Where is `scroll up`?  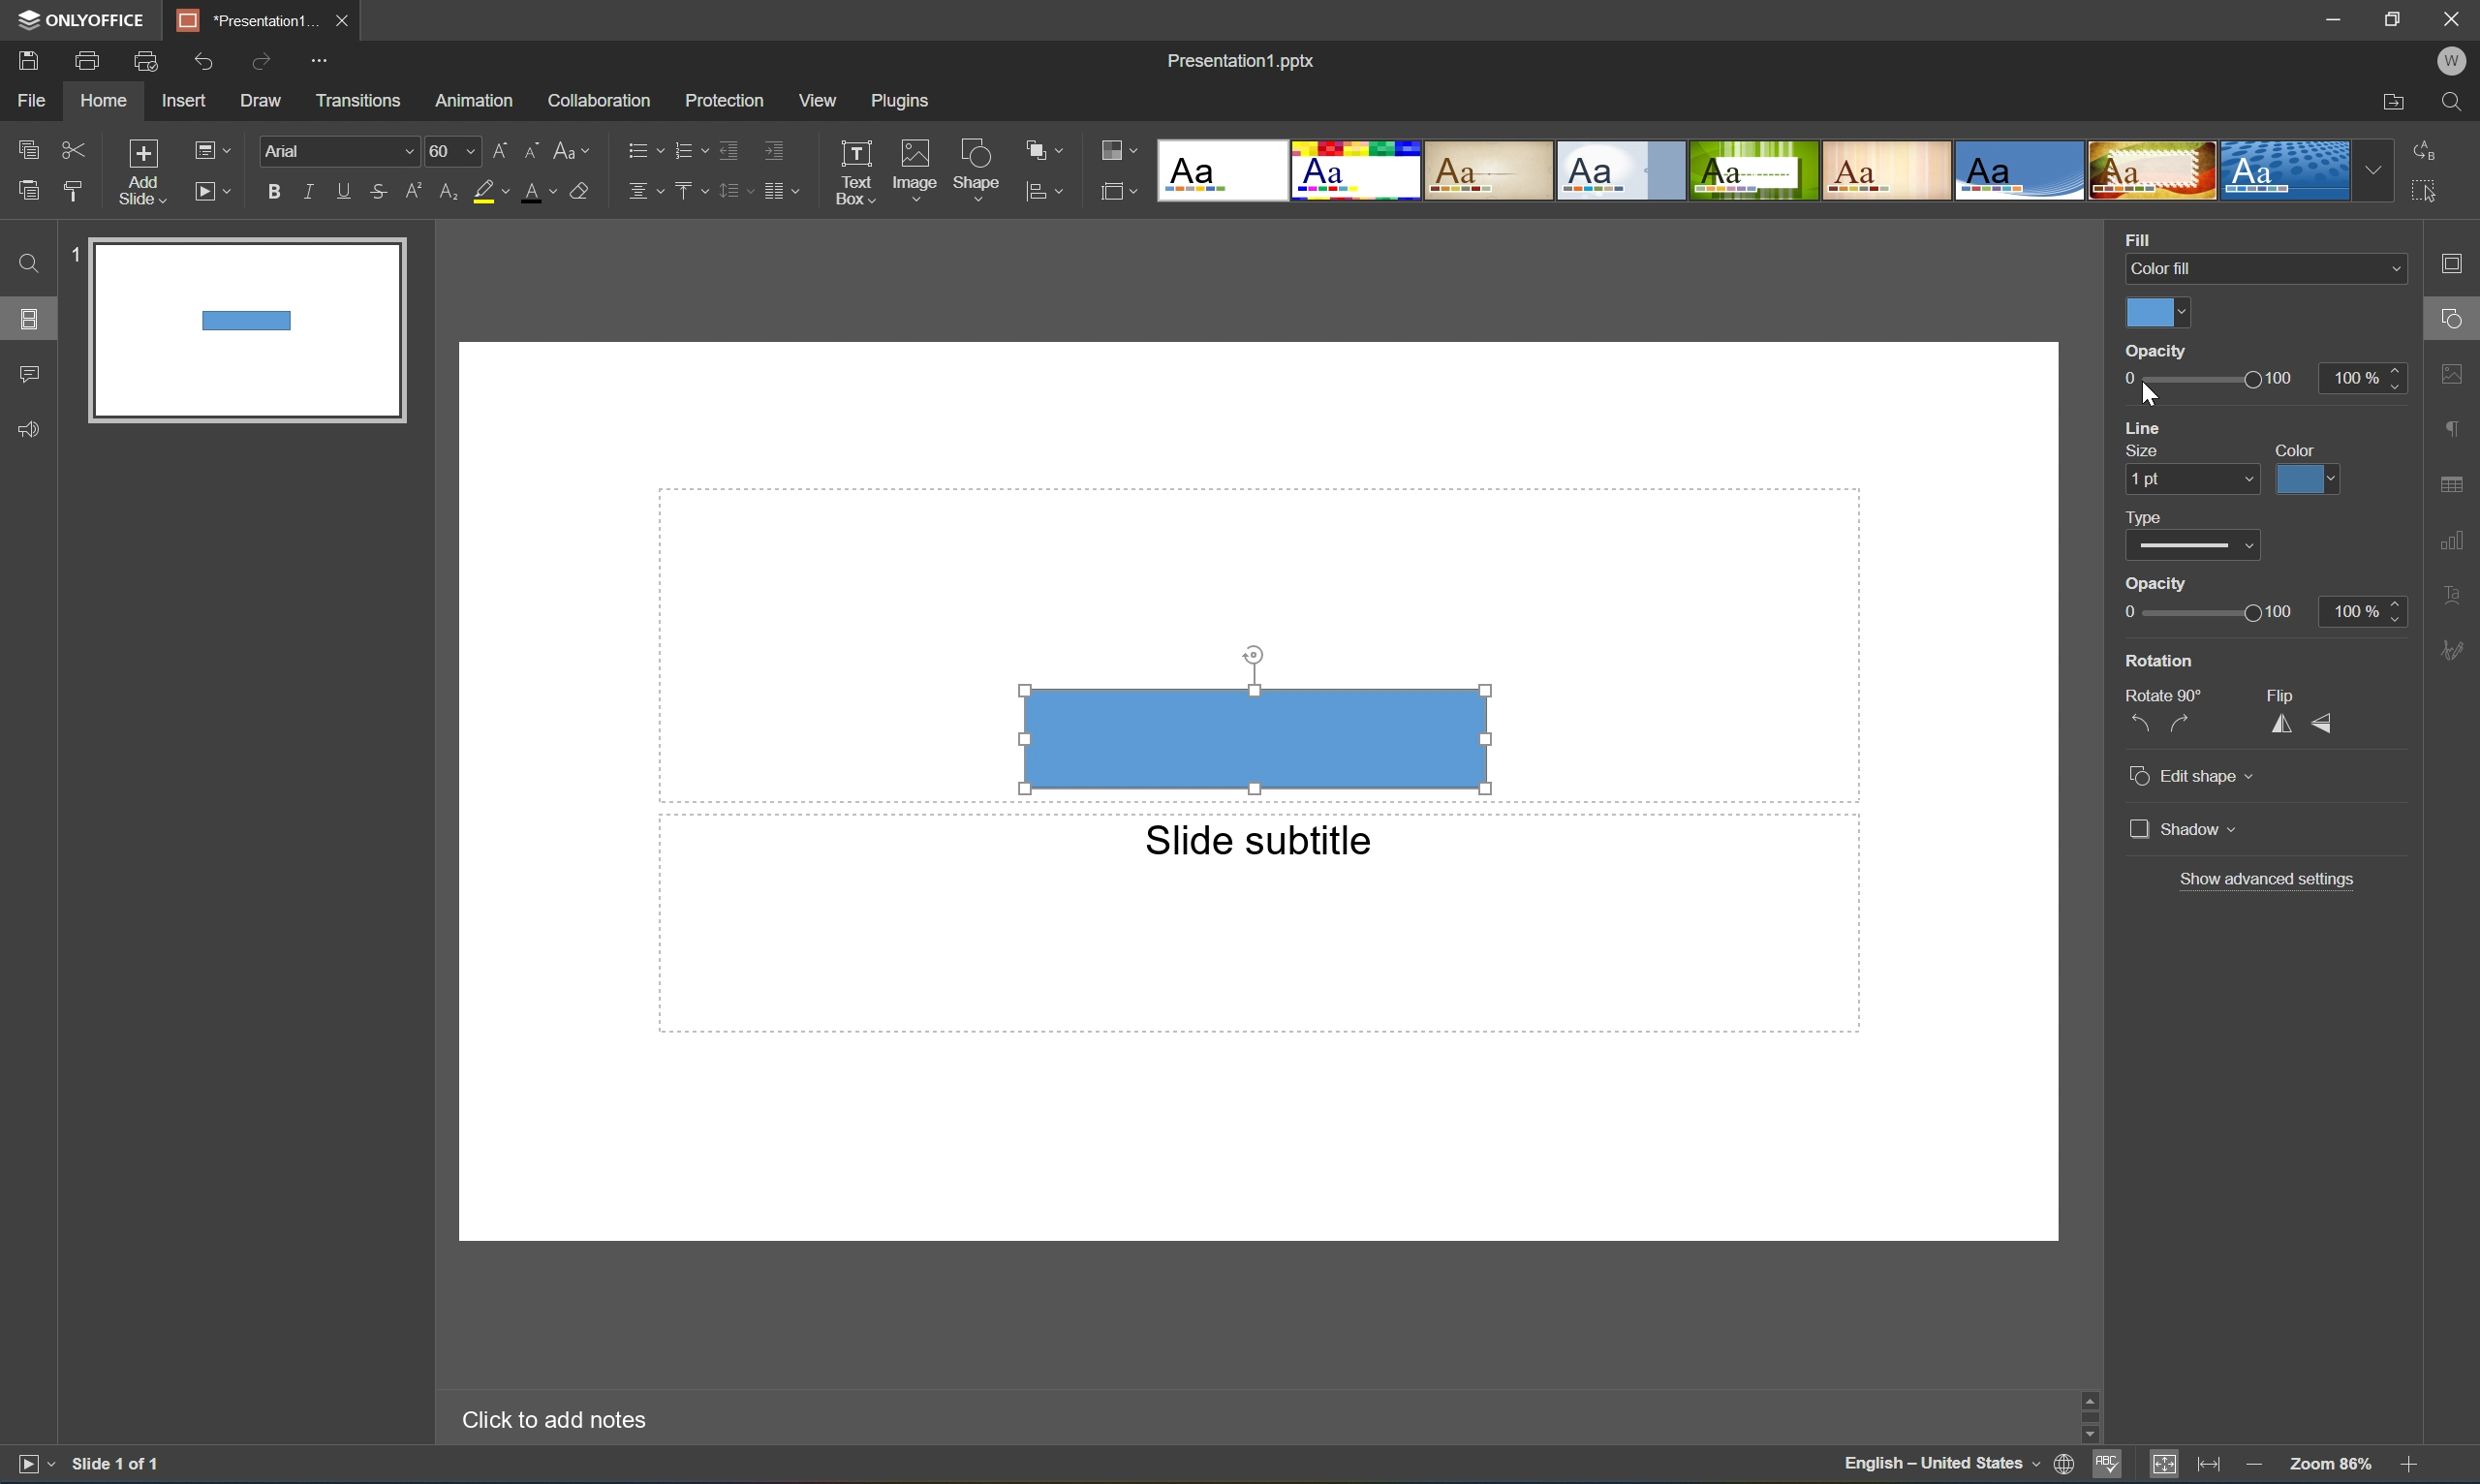 scroll up is located at coordinates (2405, 1396).